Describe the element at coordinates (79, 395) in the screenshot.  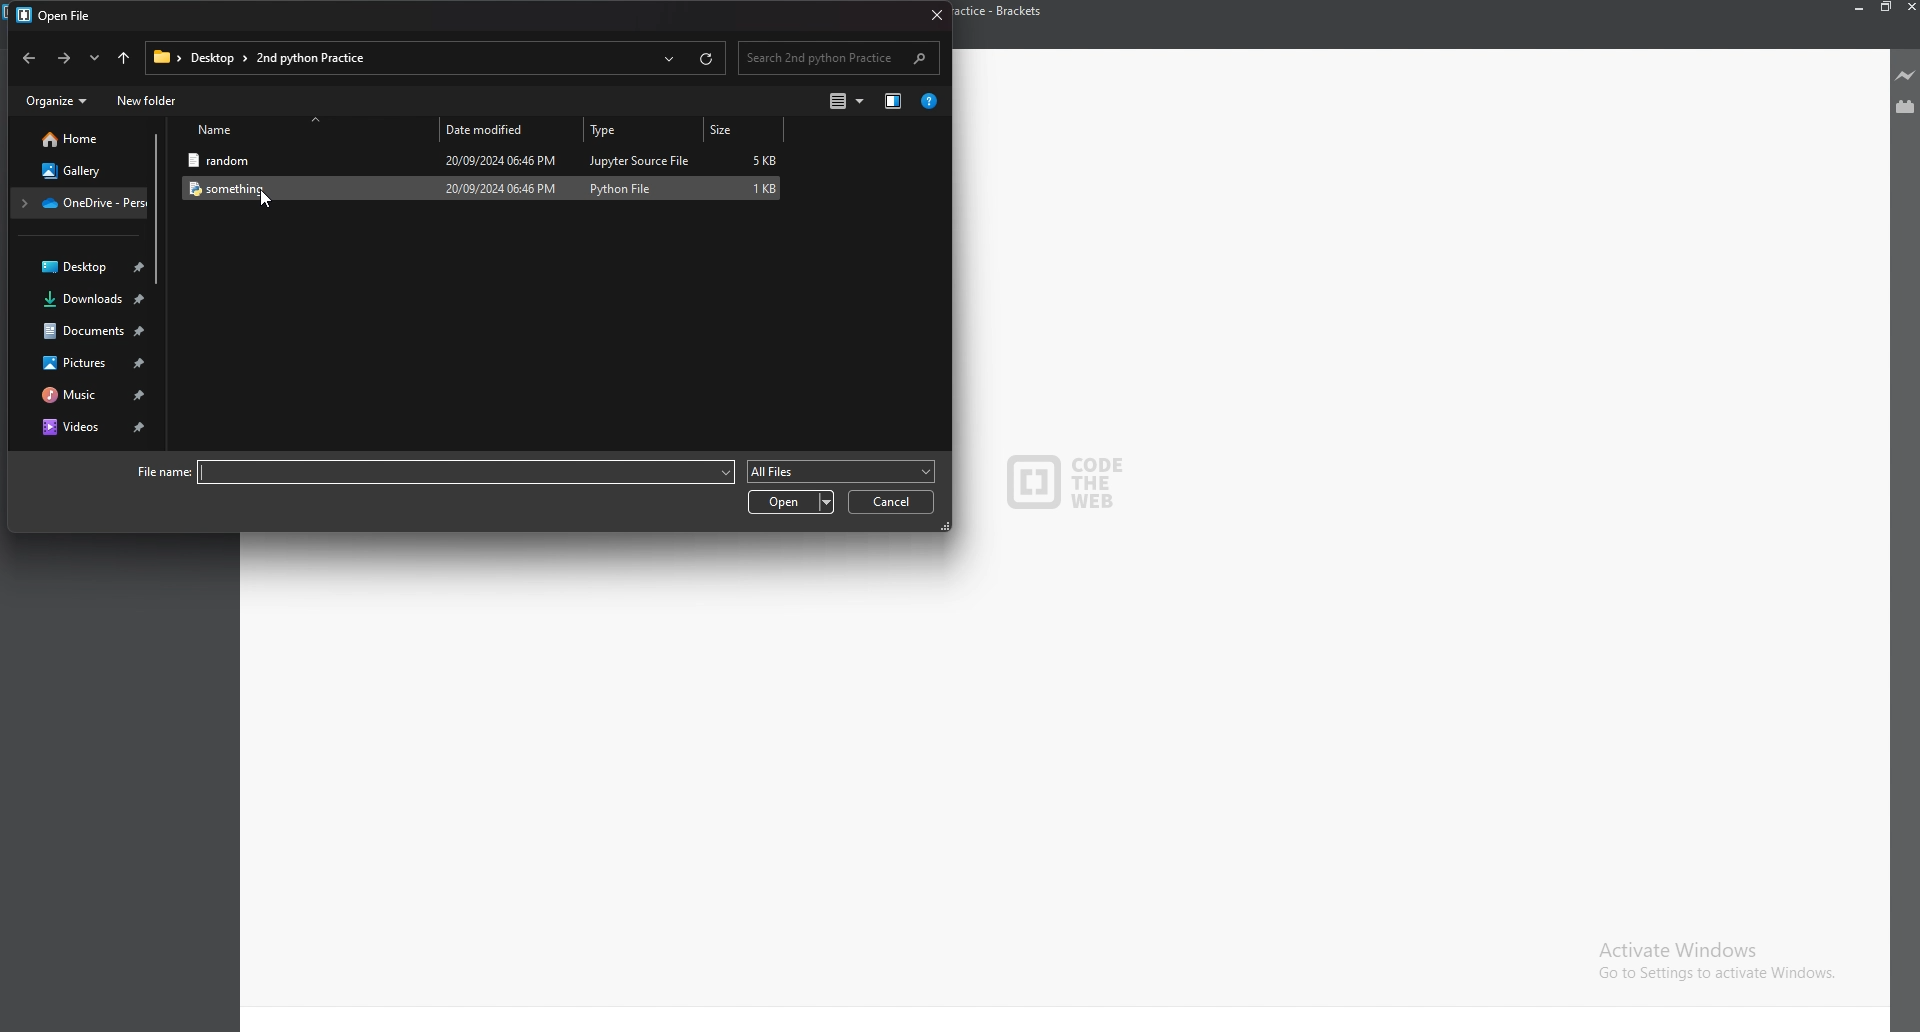
I see `music` at that location.